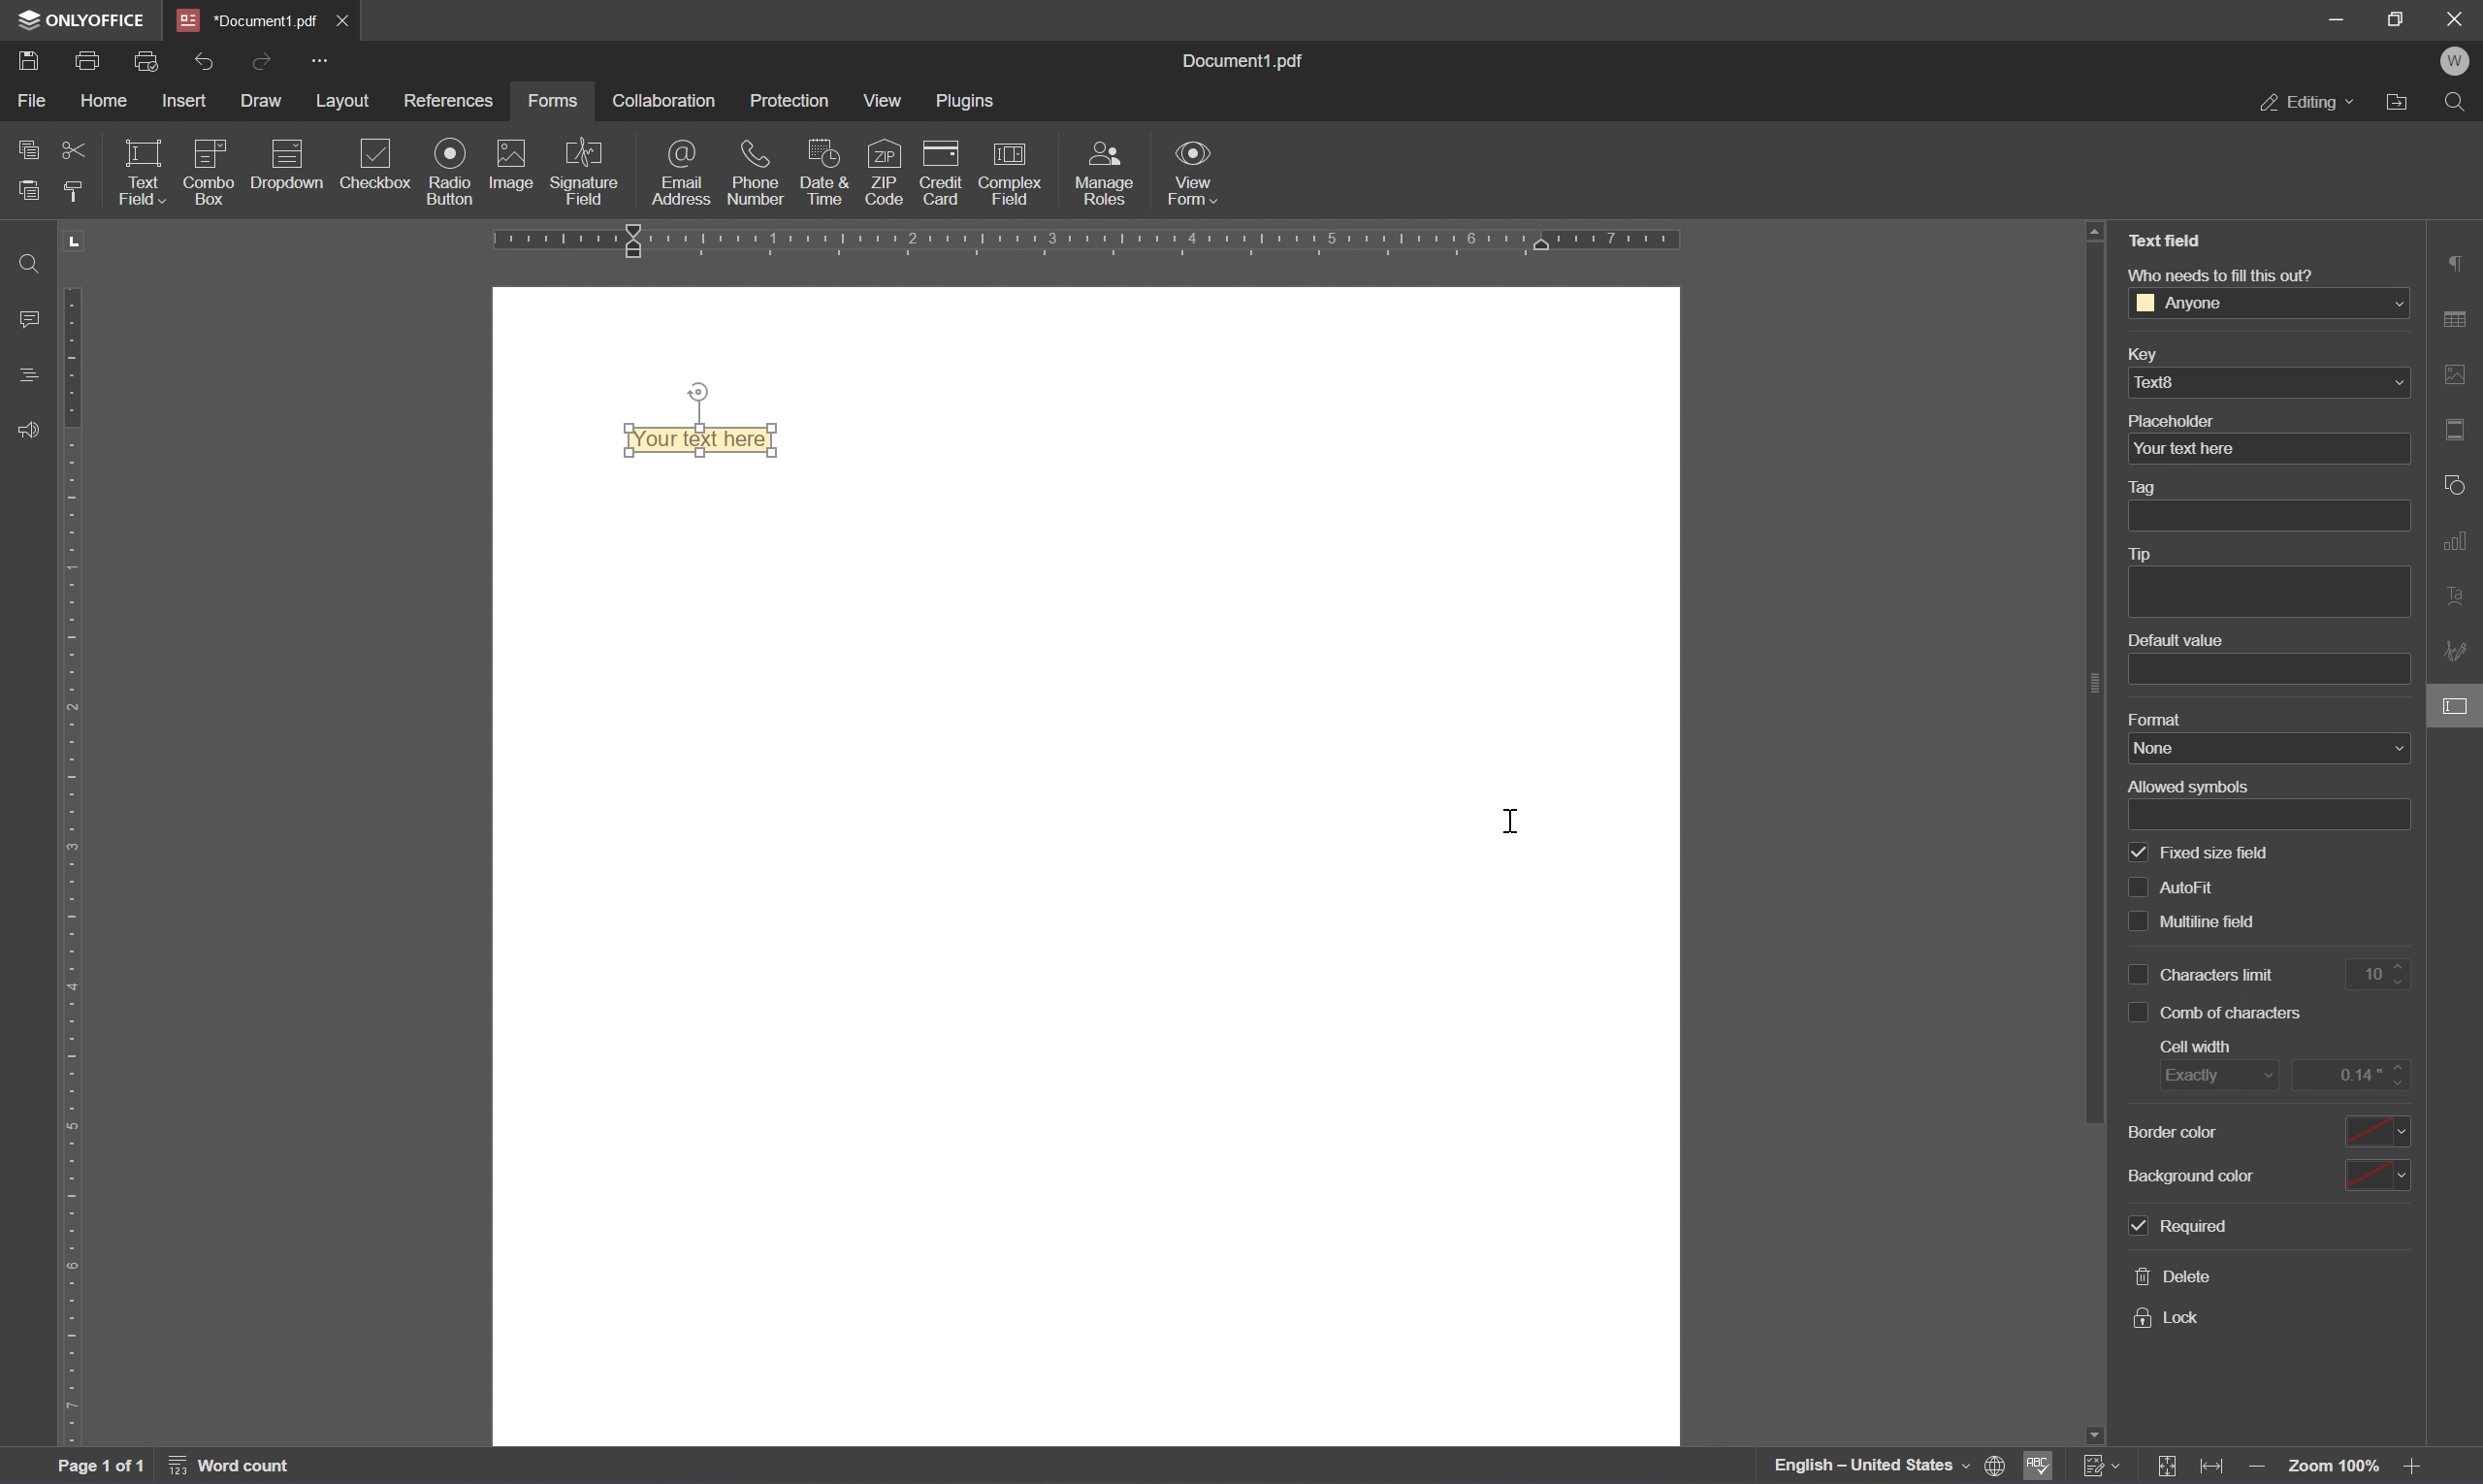 This screenshot has width=2483, height=1484. I want to click on insert fixed text field, so click(264, 181).